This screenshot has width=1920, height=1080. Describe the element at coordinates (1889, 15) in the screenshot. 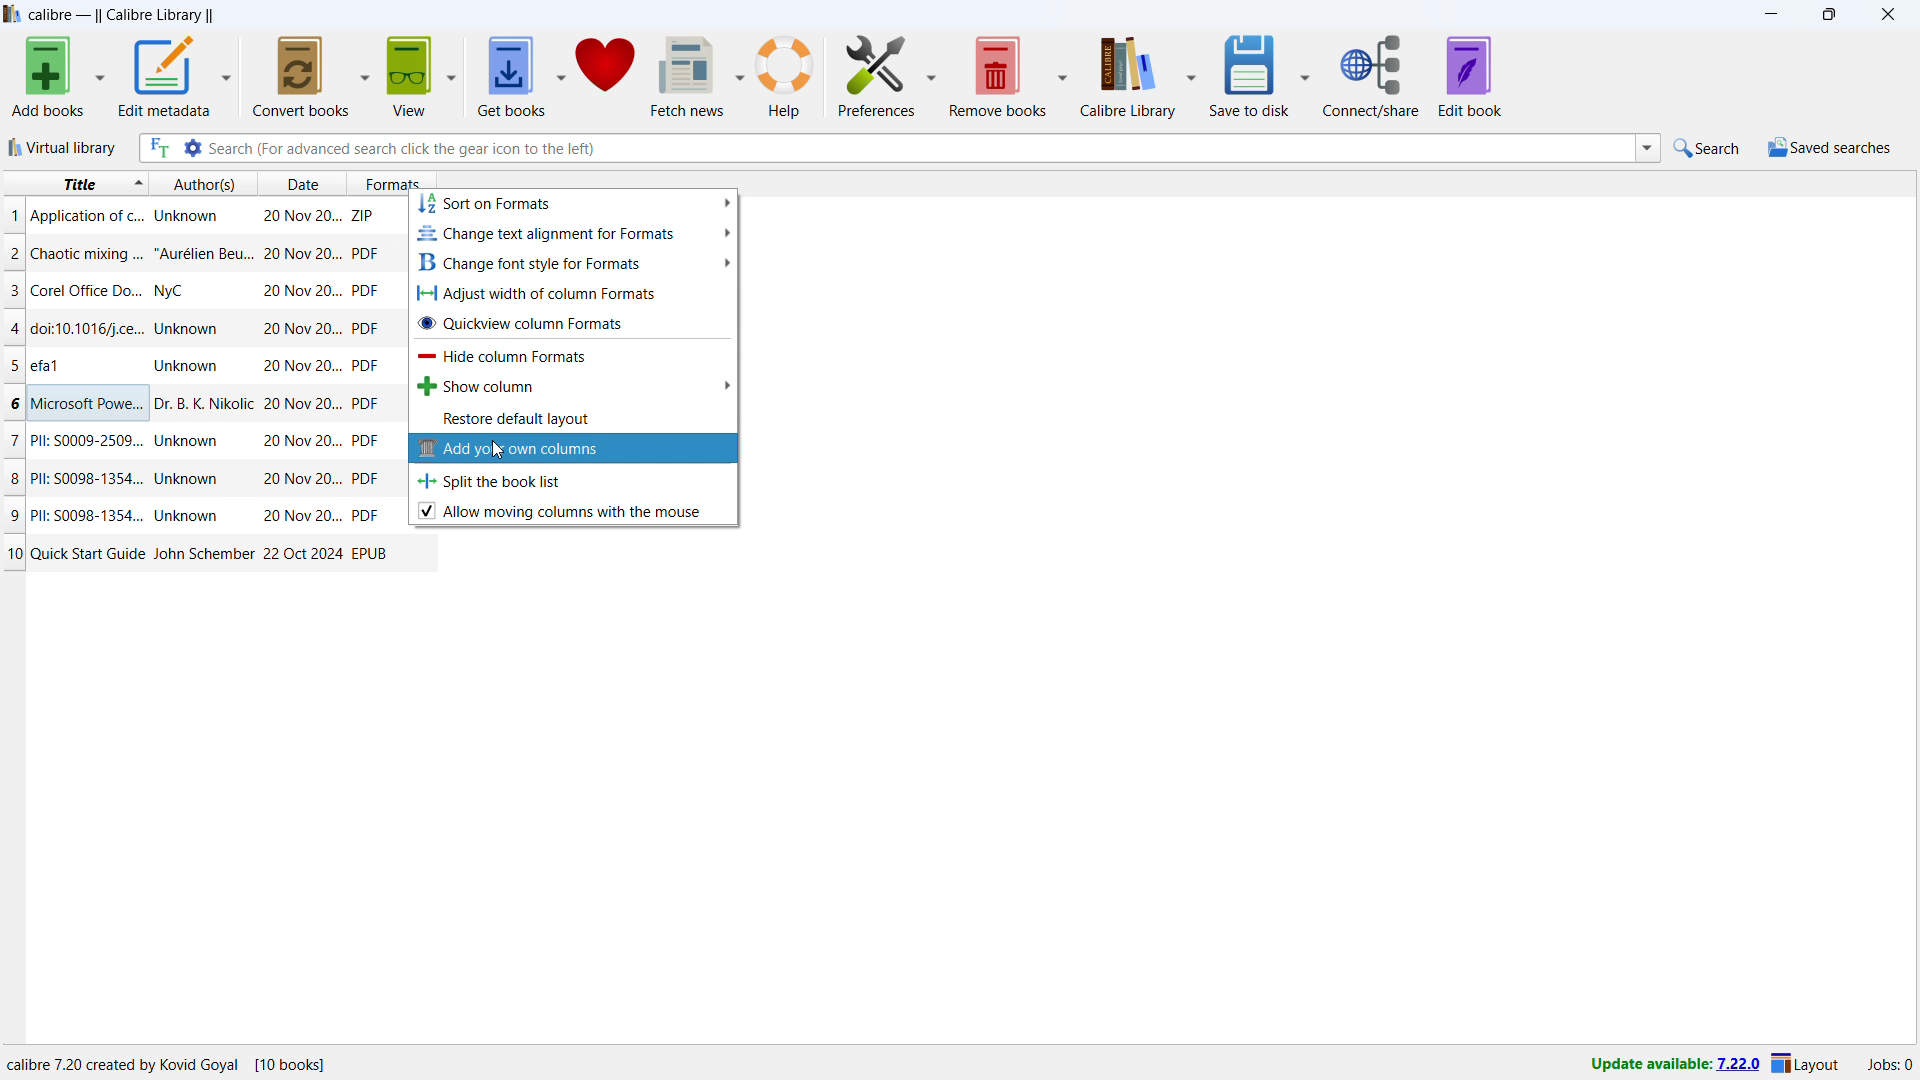

I see `close` at that location.